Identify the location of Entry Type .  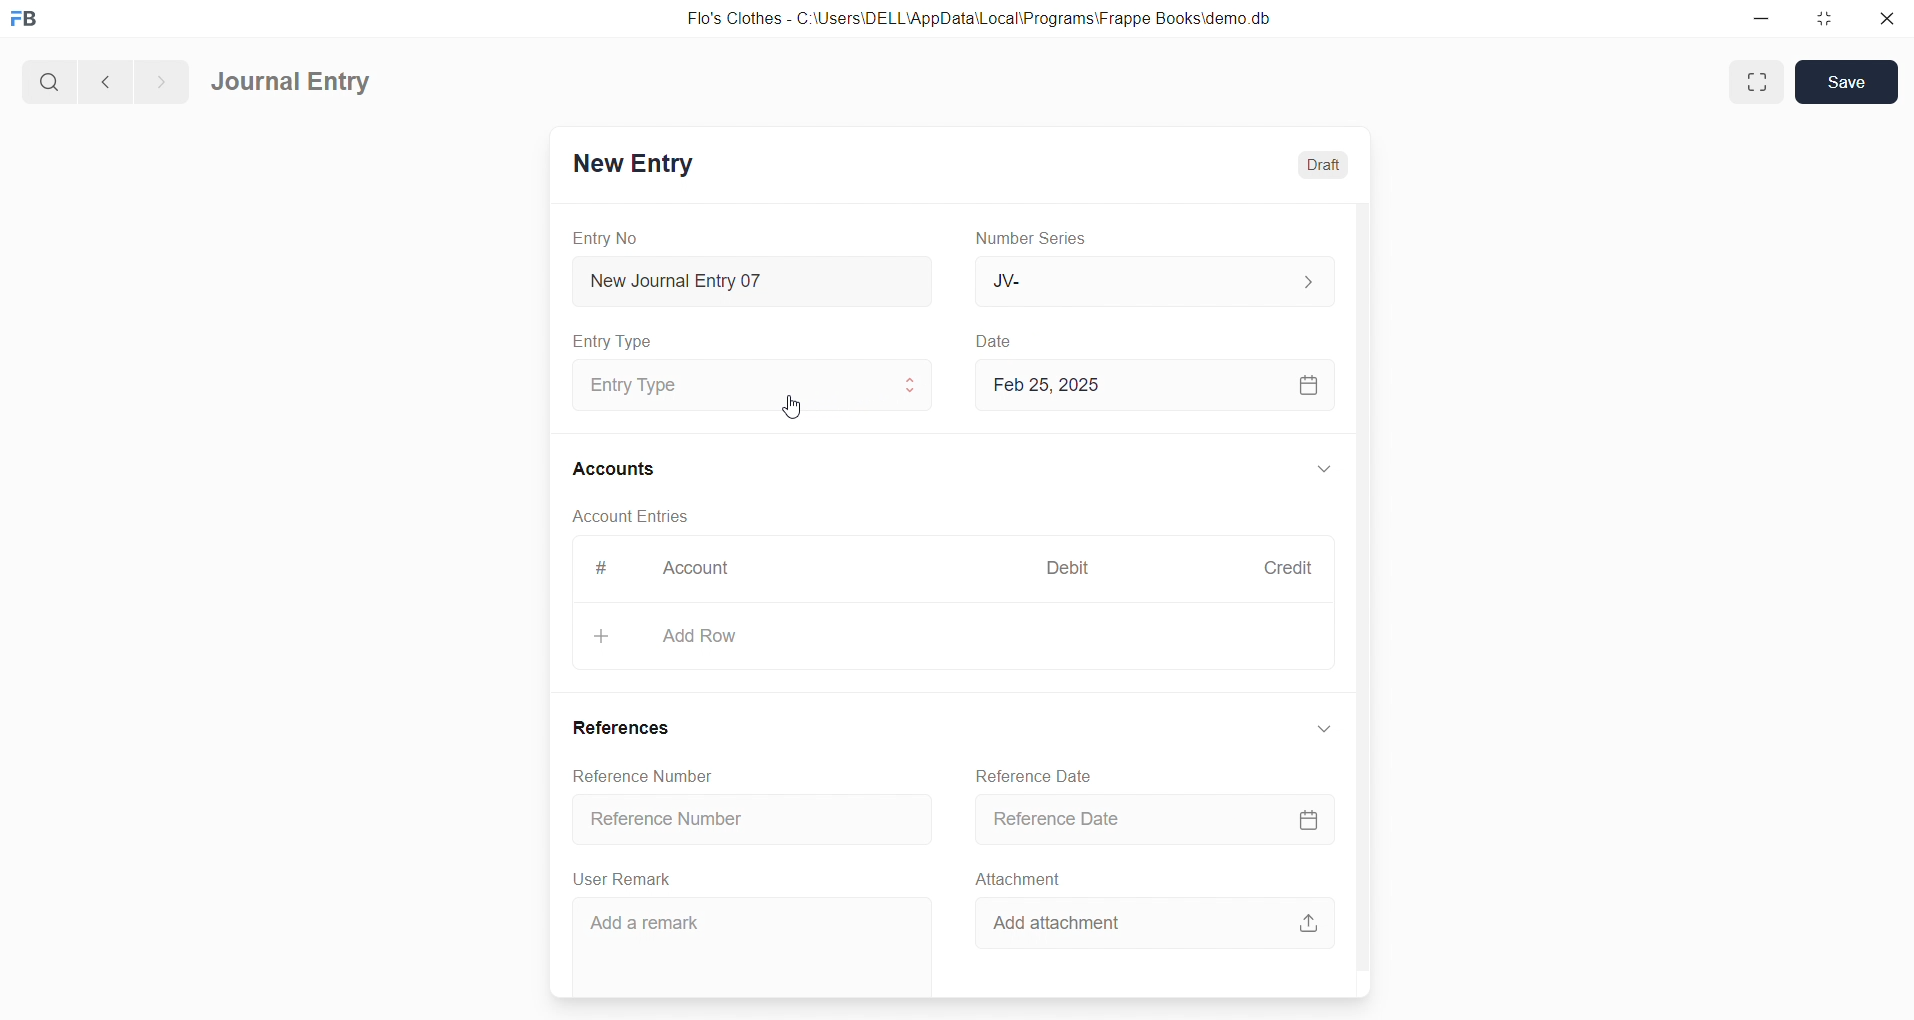
(746, 385).